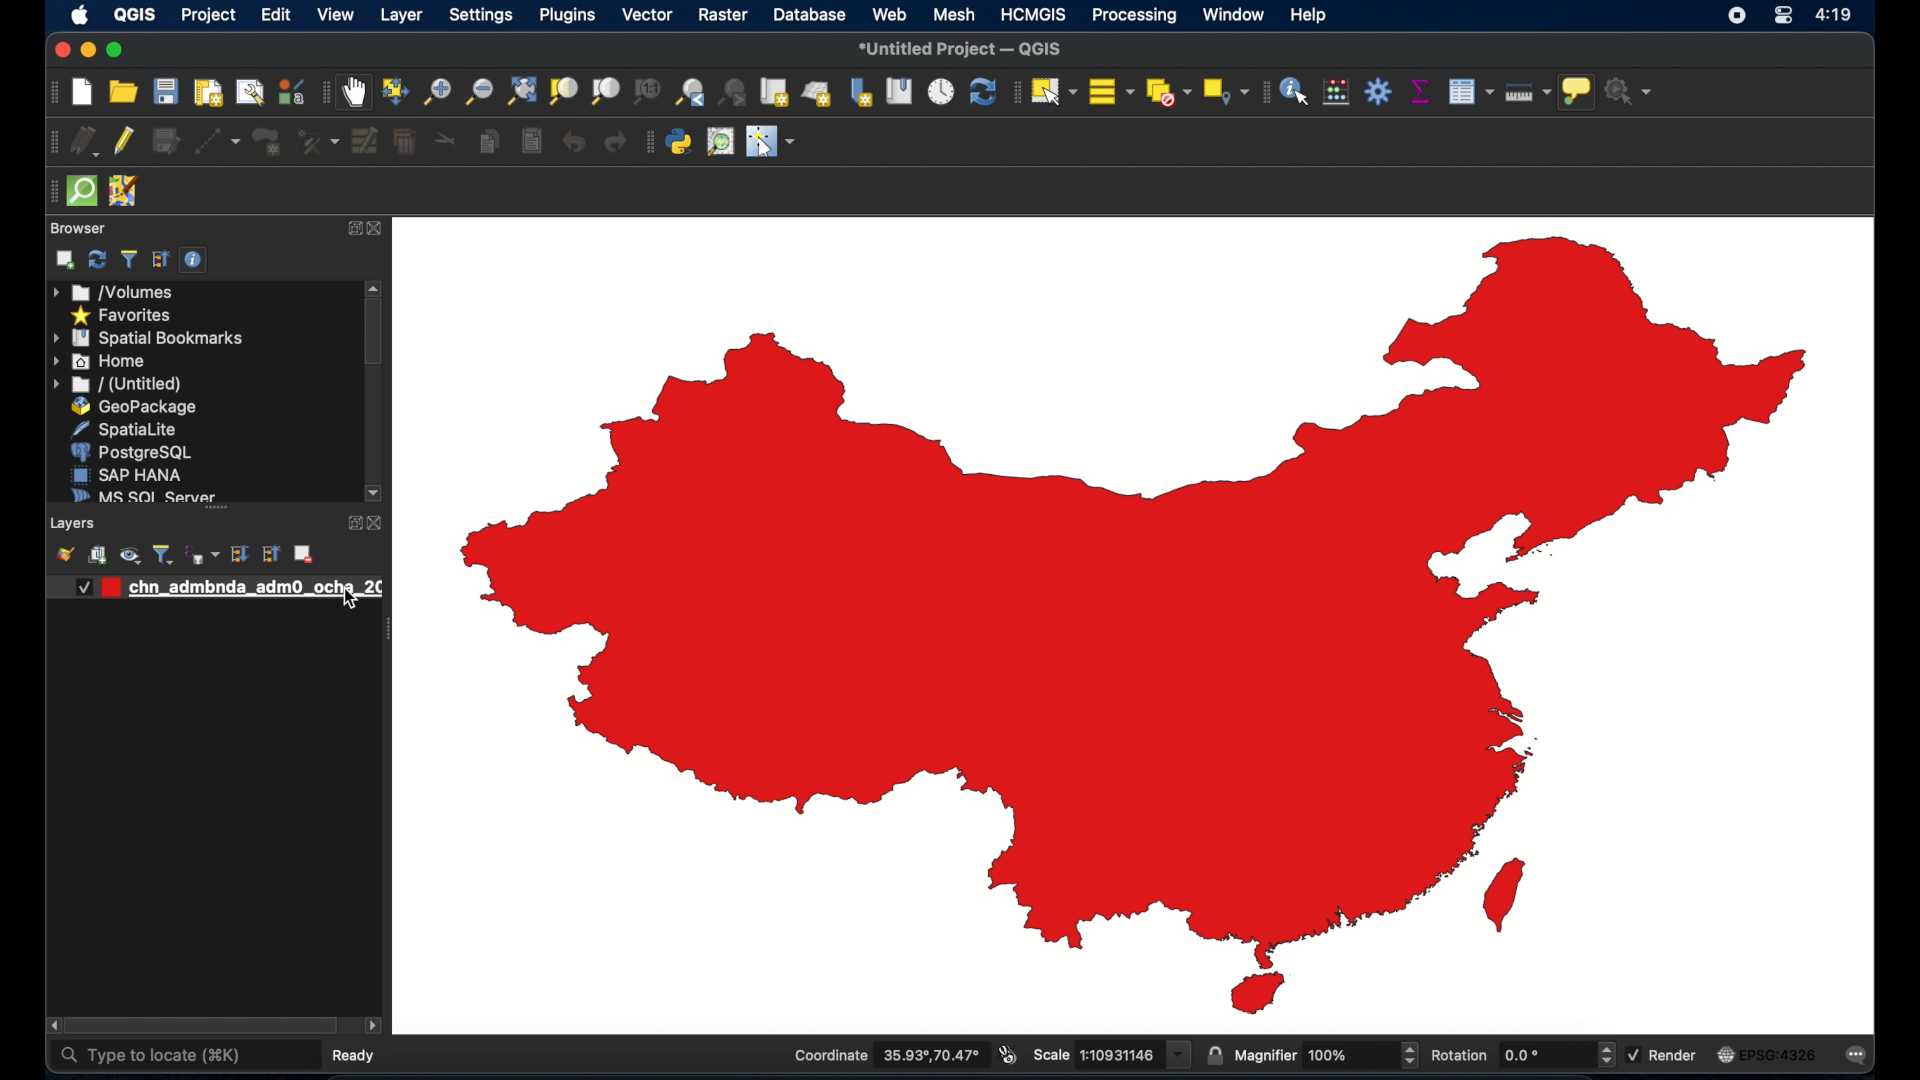 The image size is (1920, 1080). Describe the element at coordinates (255, 587) in the screenshot. I see `layer 1` at that location.